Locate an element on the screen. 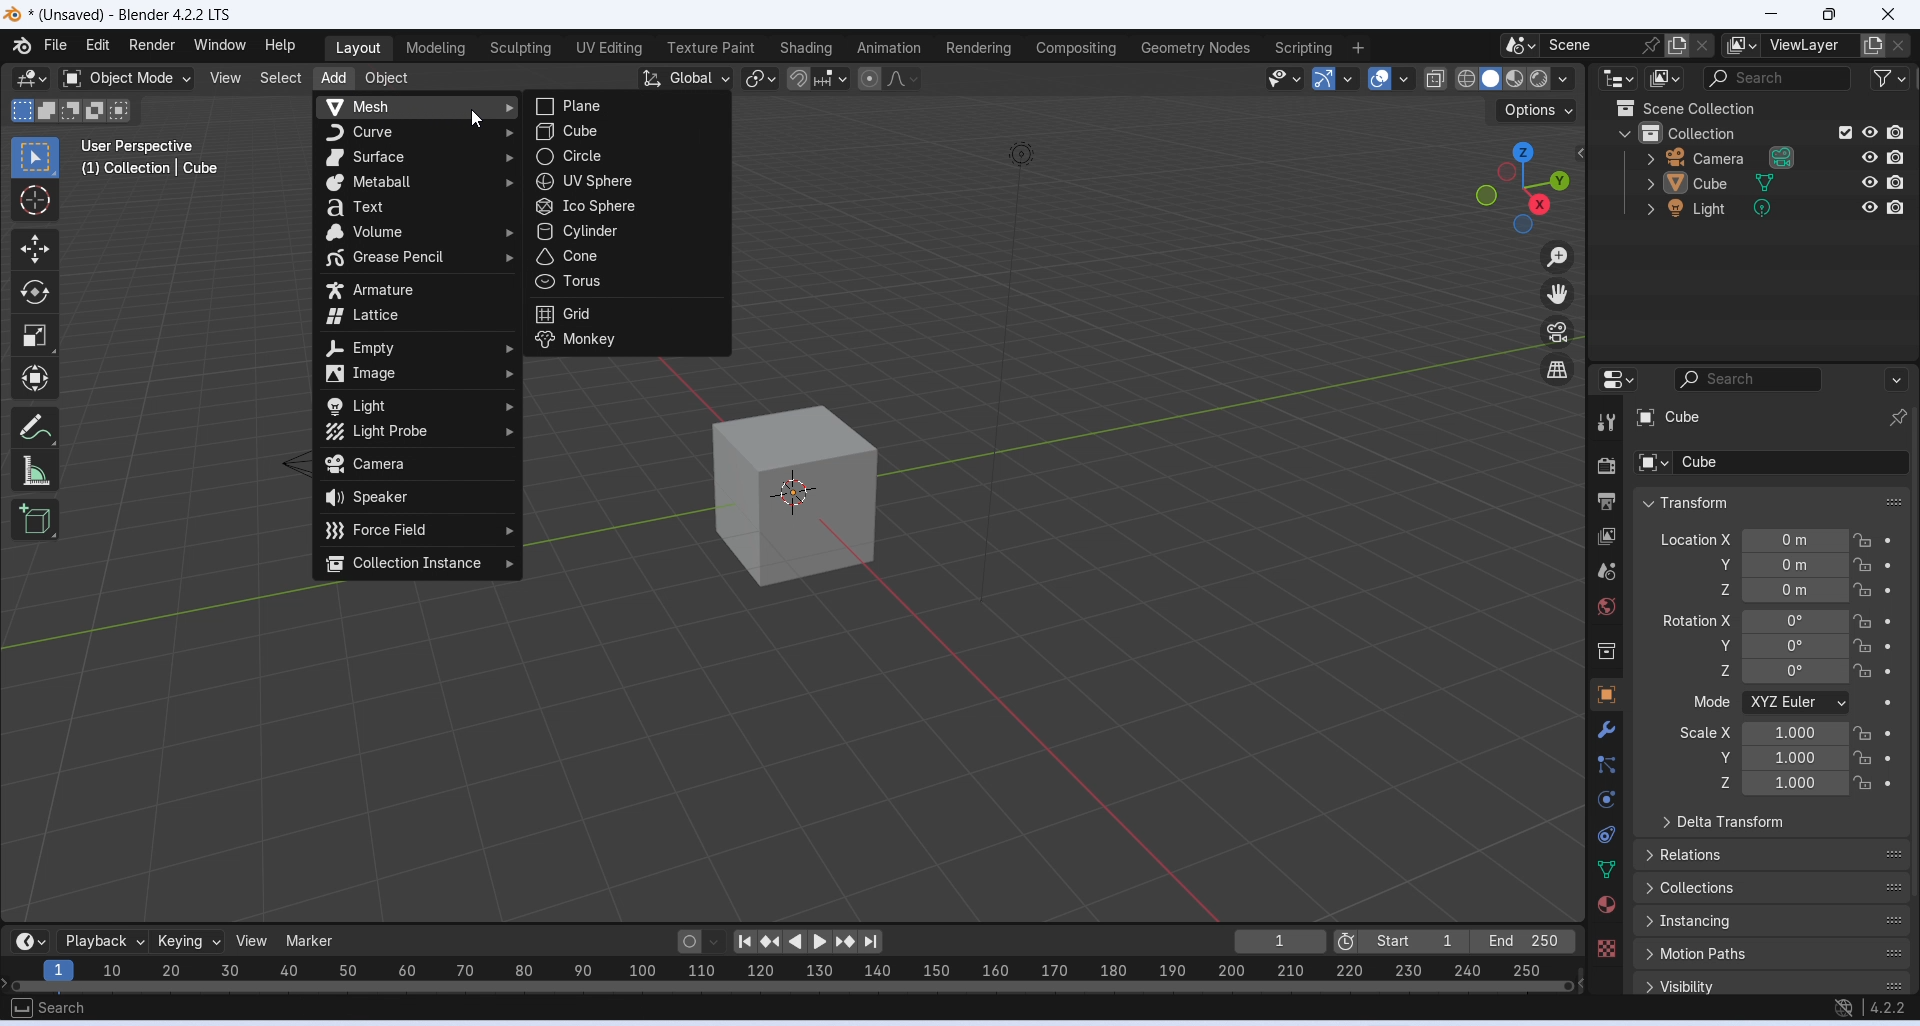  icon is located at coordinates (1624, 108).